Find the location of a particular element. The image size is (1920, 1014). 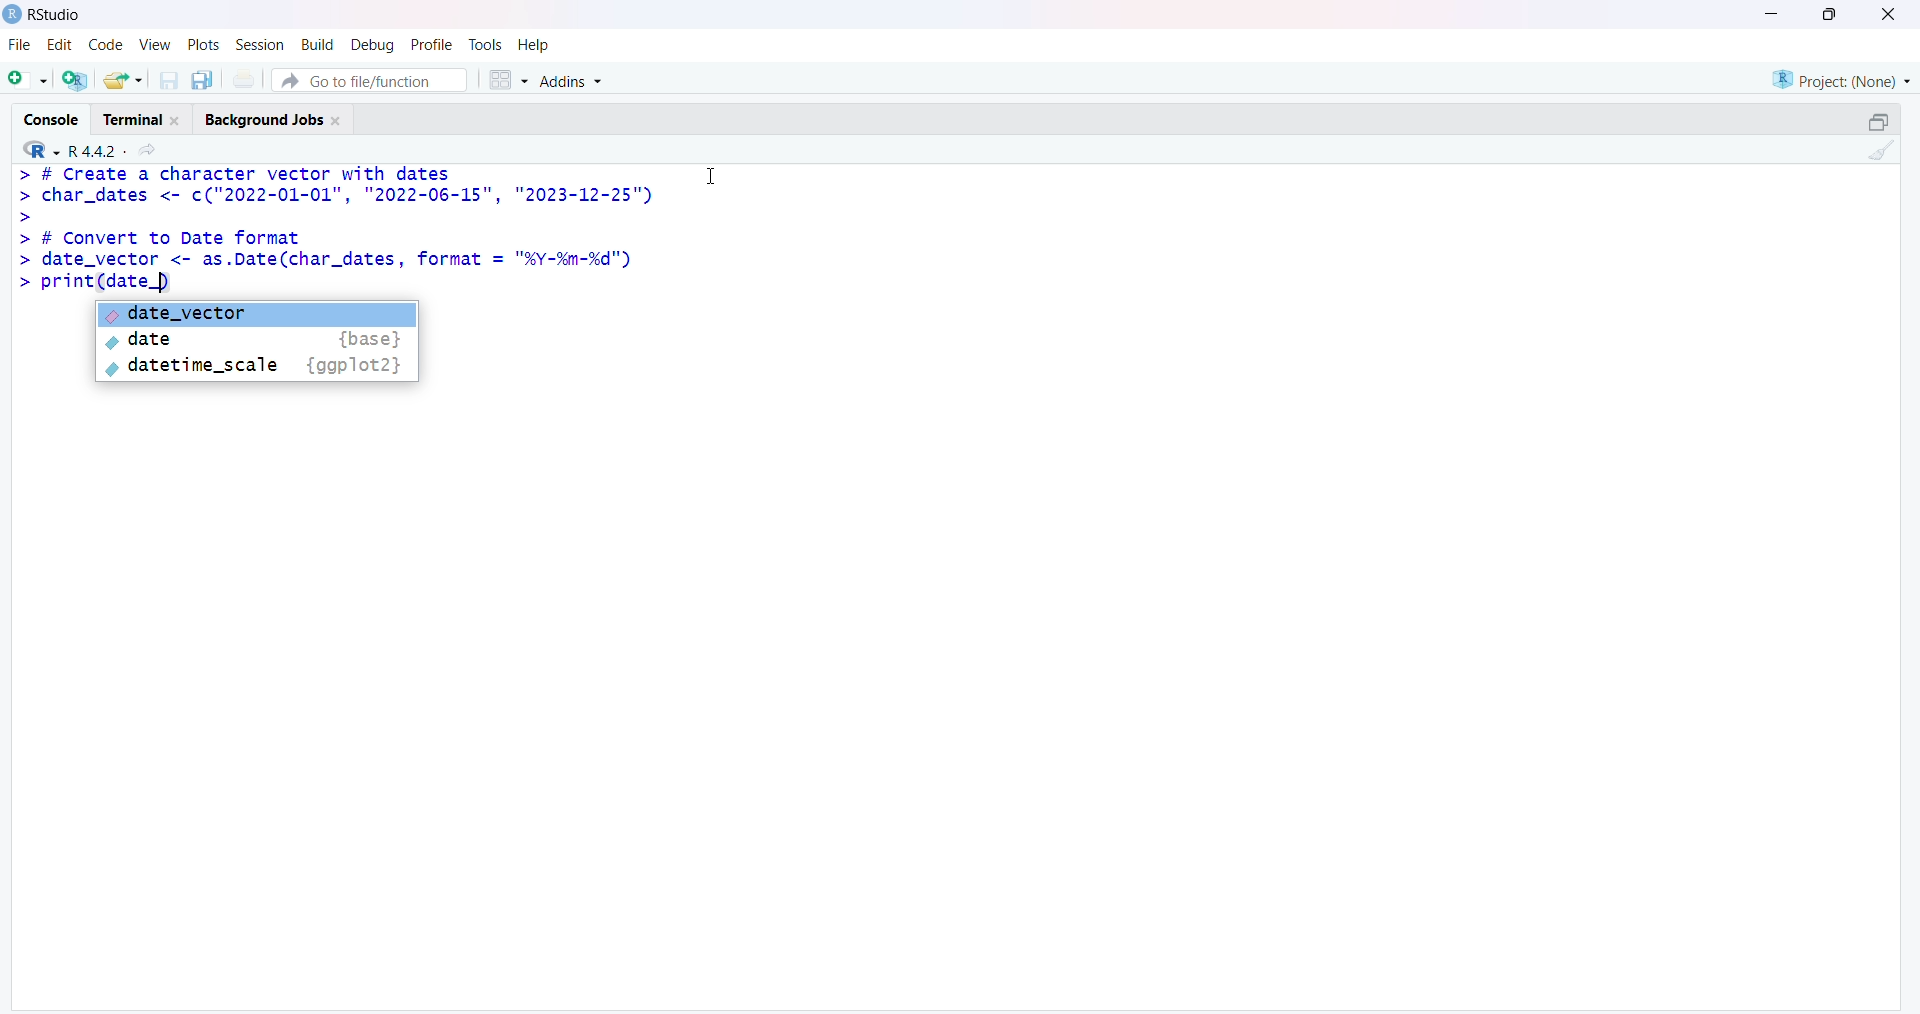

Cursor is located at coordinates (711, 175).